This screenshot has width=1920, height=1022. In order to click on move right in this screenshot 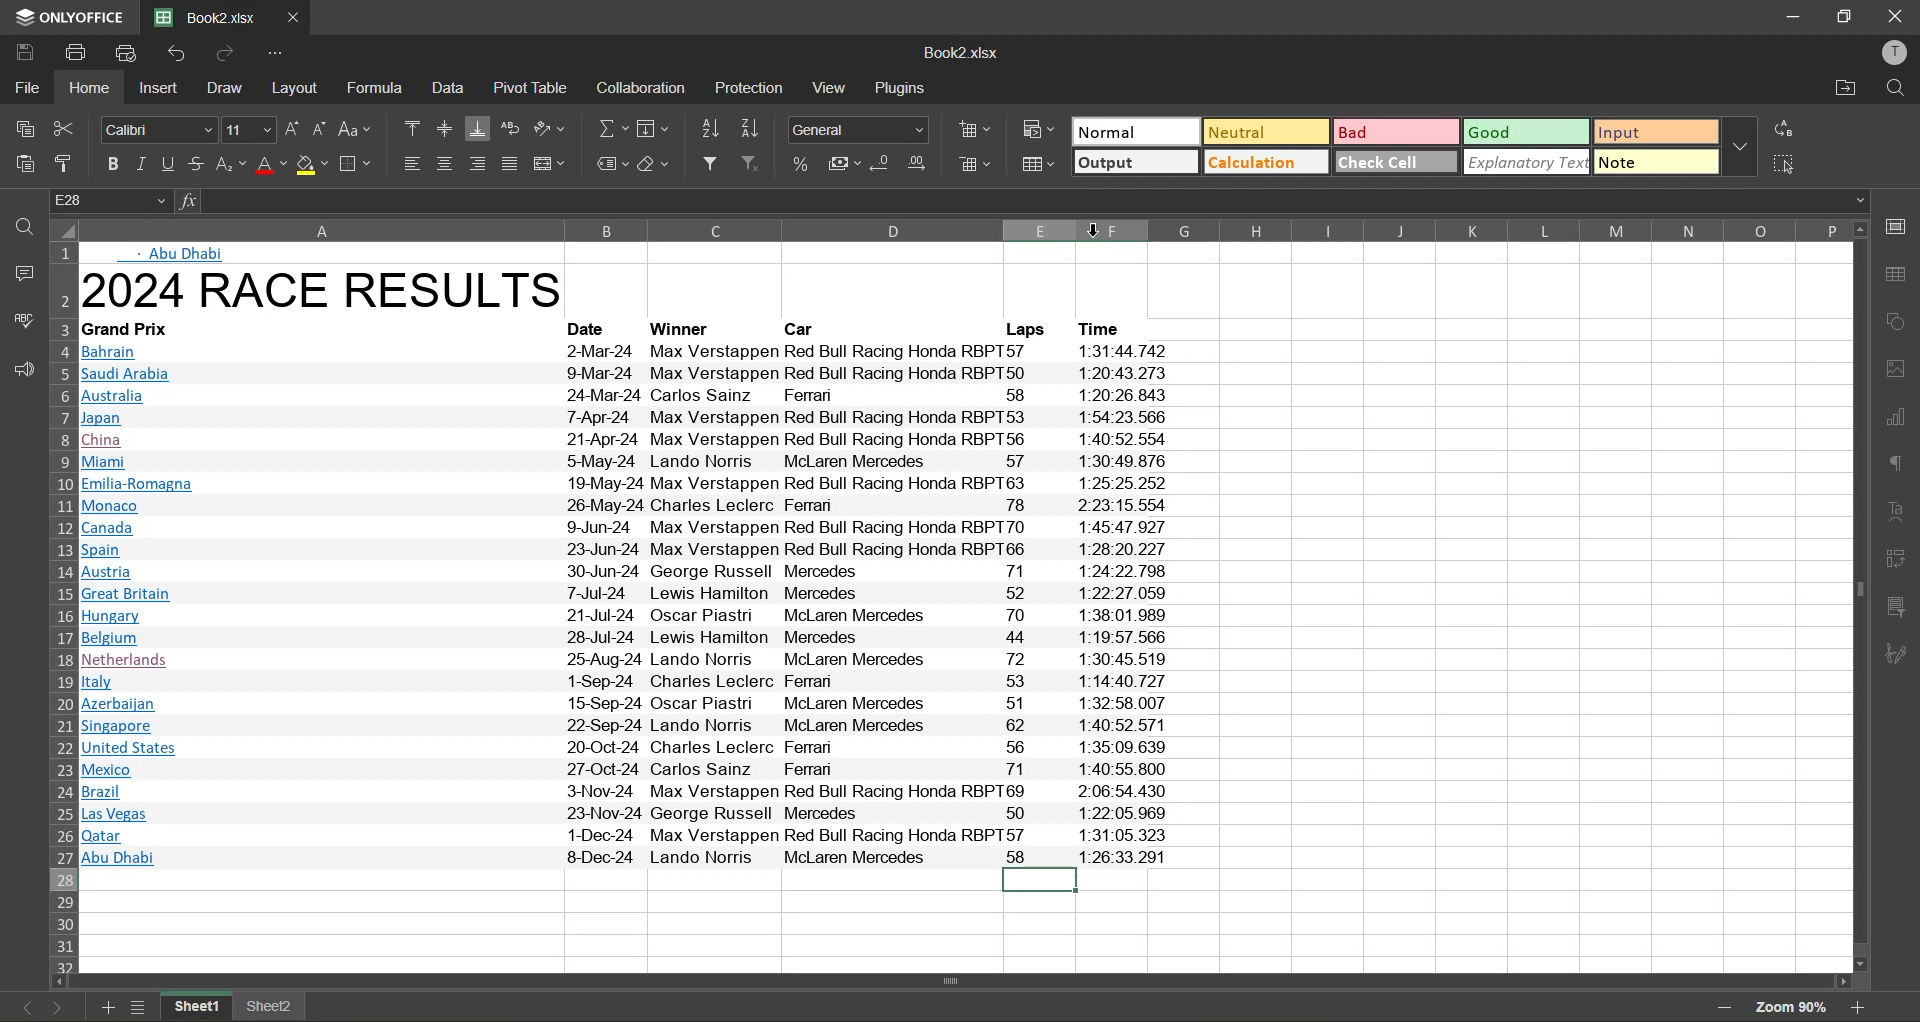, I will do `click(1846, 983)`.